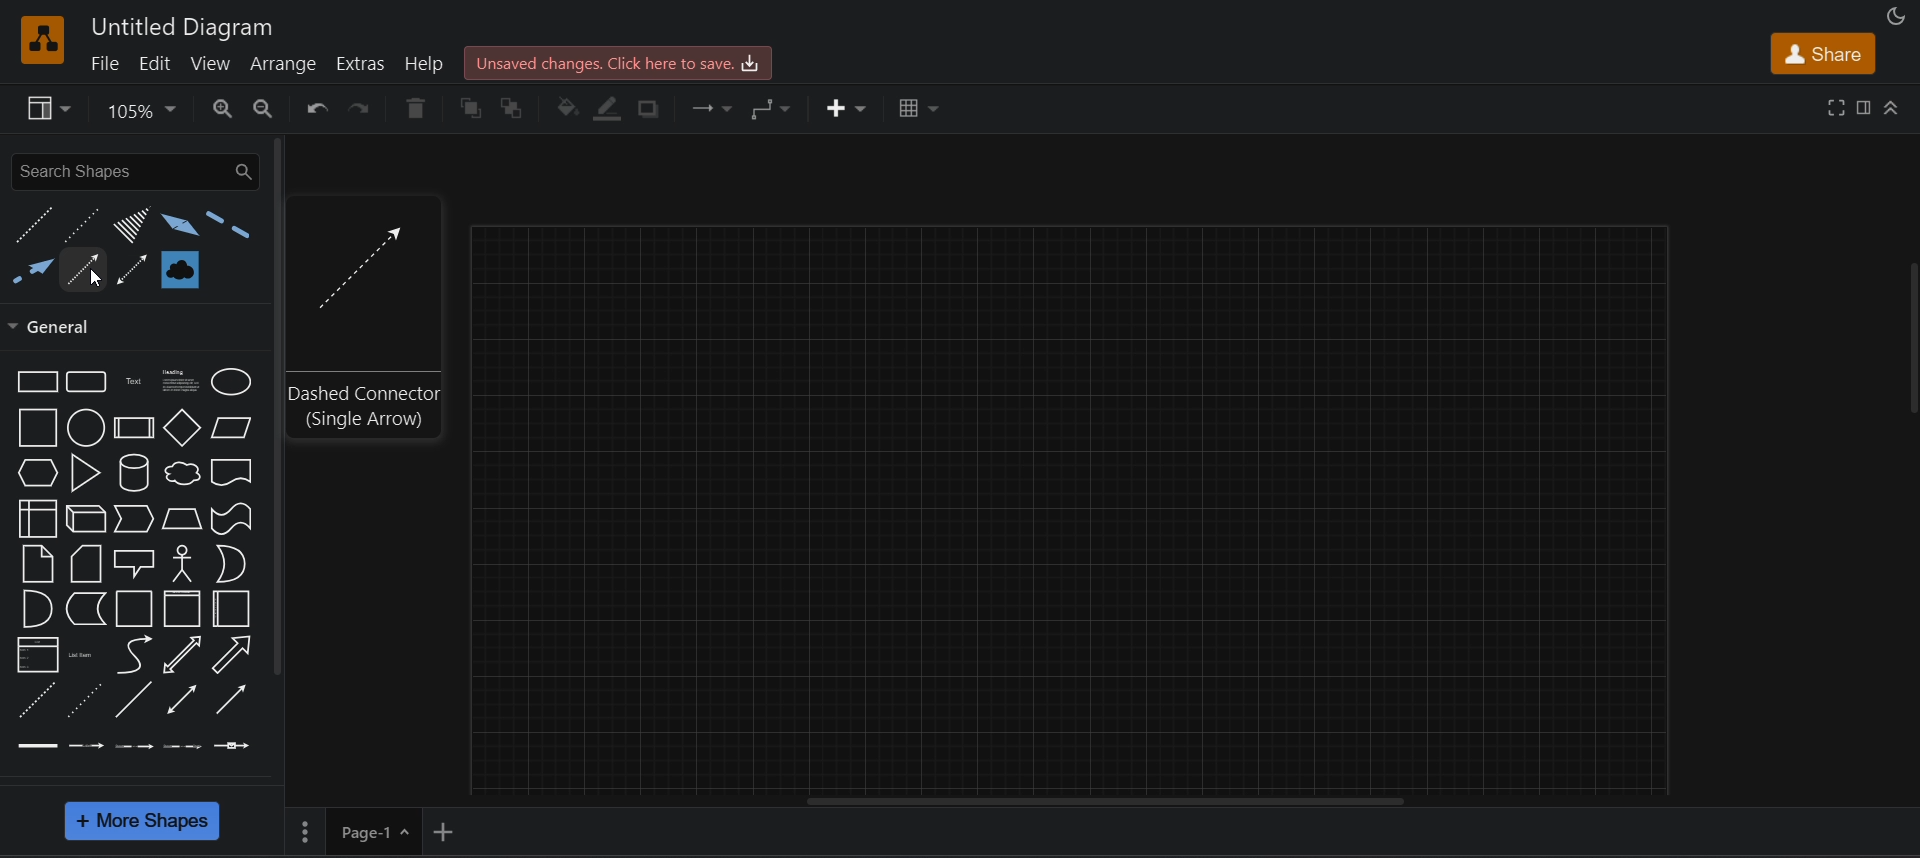 Image resolution: width=1920 pixels, height=858 pixels. I want to click on cylinder, so click(131, 472).